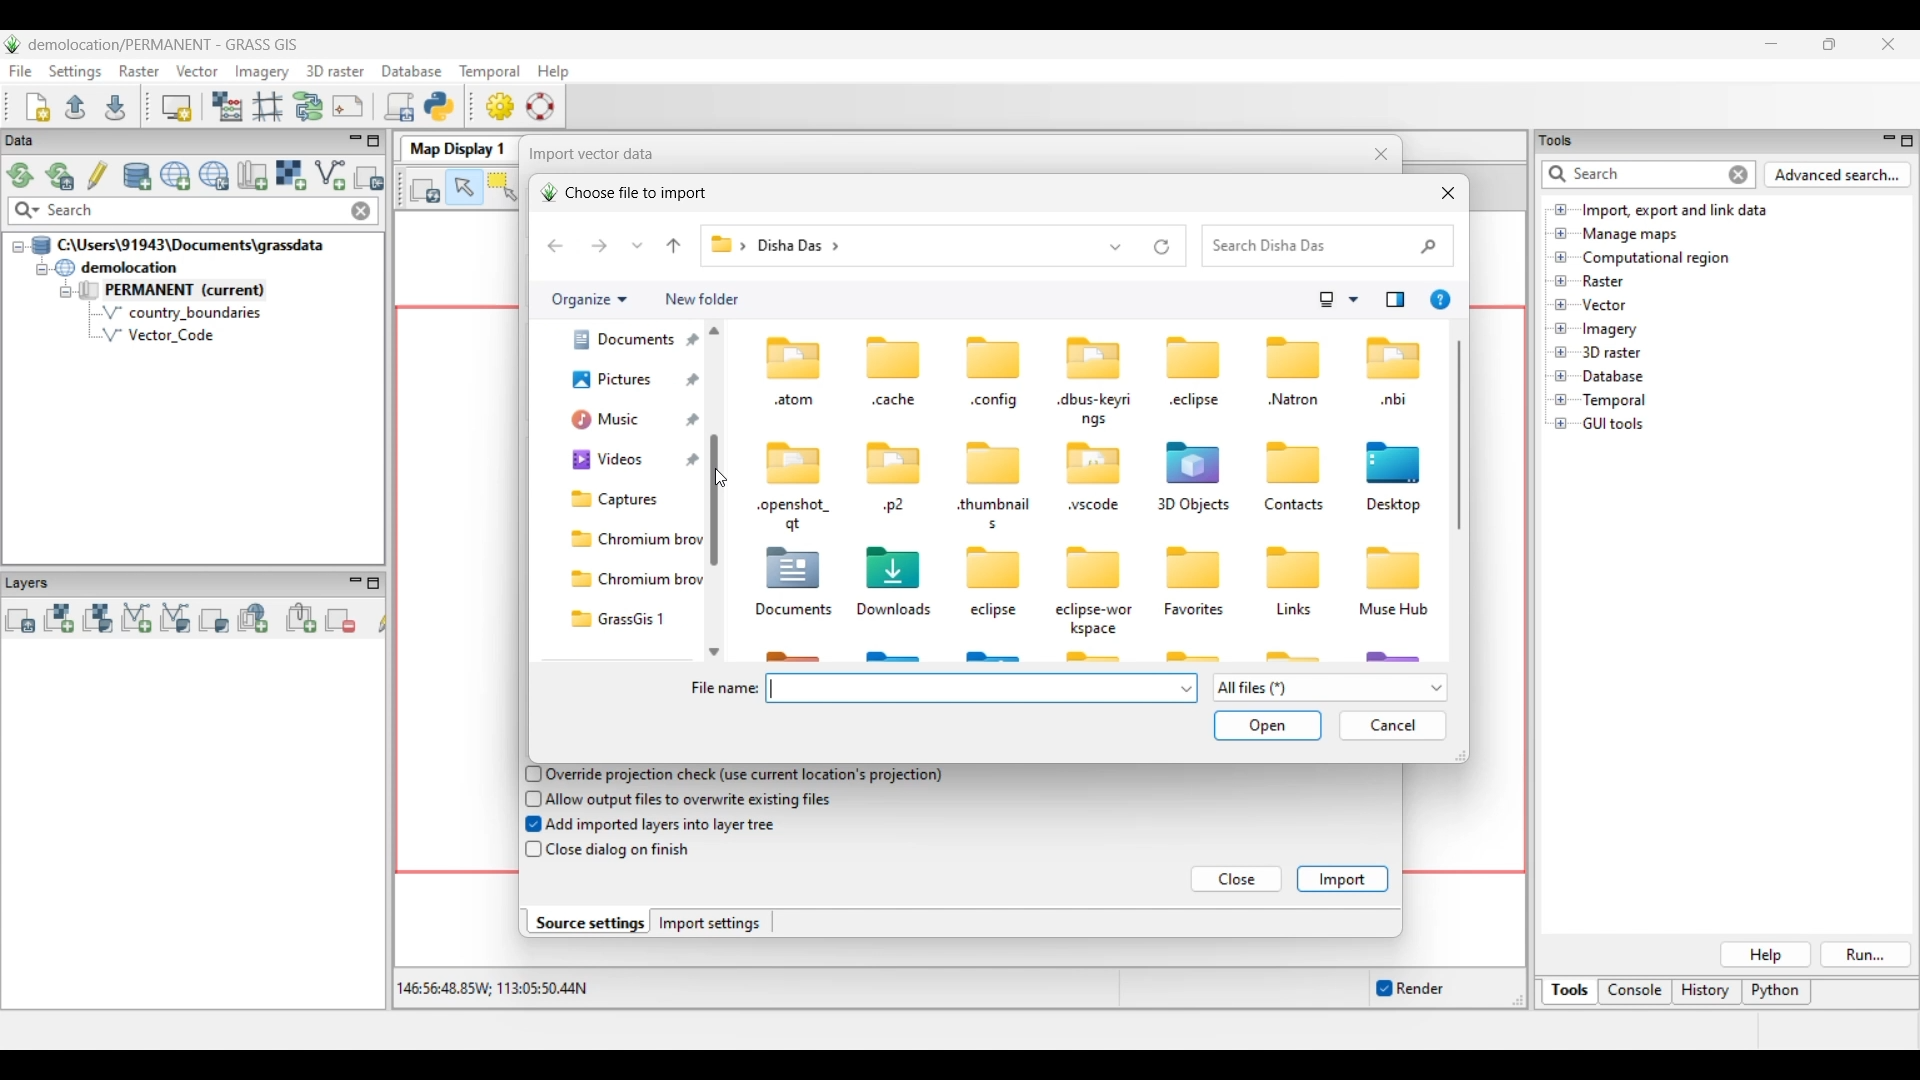 The width and height of the screenshot is (1920, 1080). I want to click on GrassGis 1 folder, so click(632, 619).